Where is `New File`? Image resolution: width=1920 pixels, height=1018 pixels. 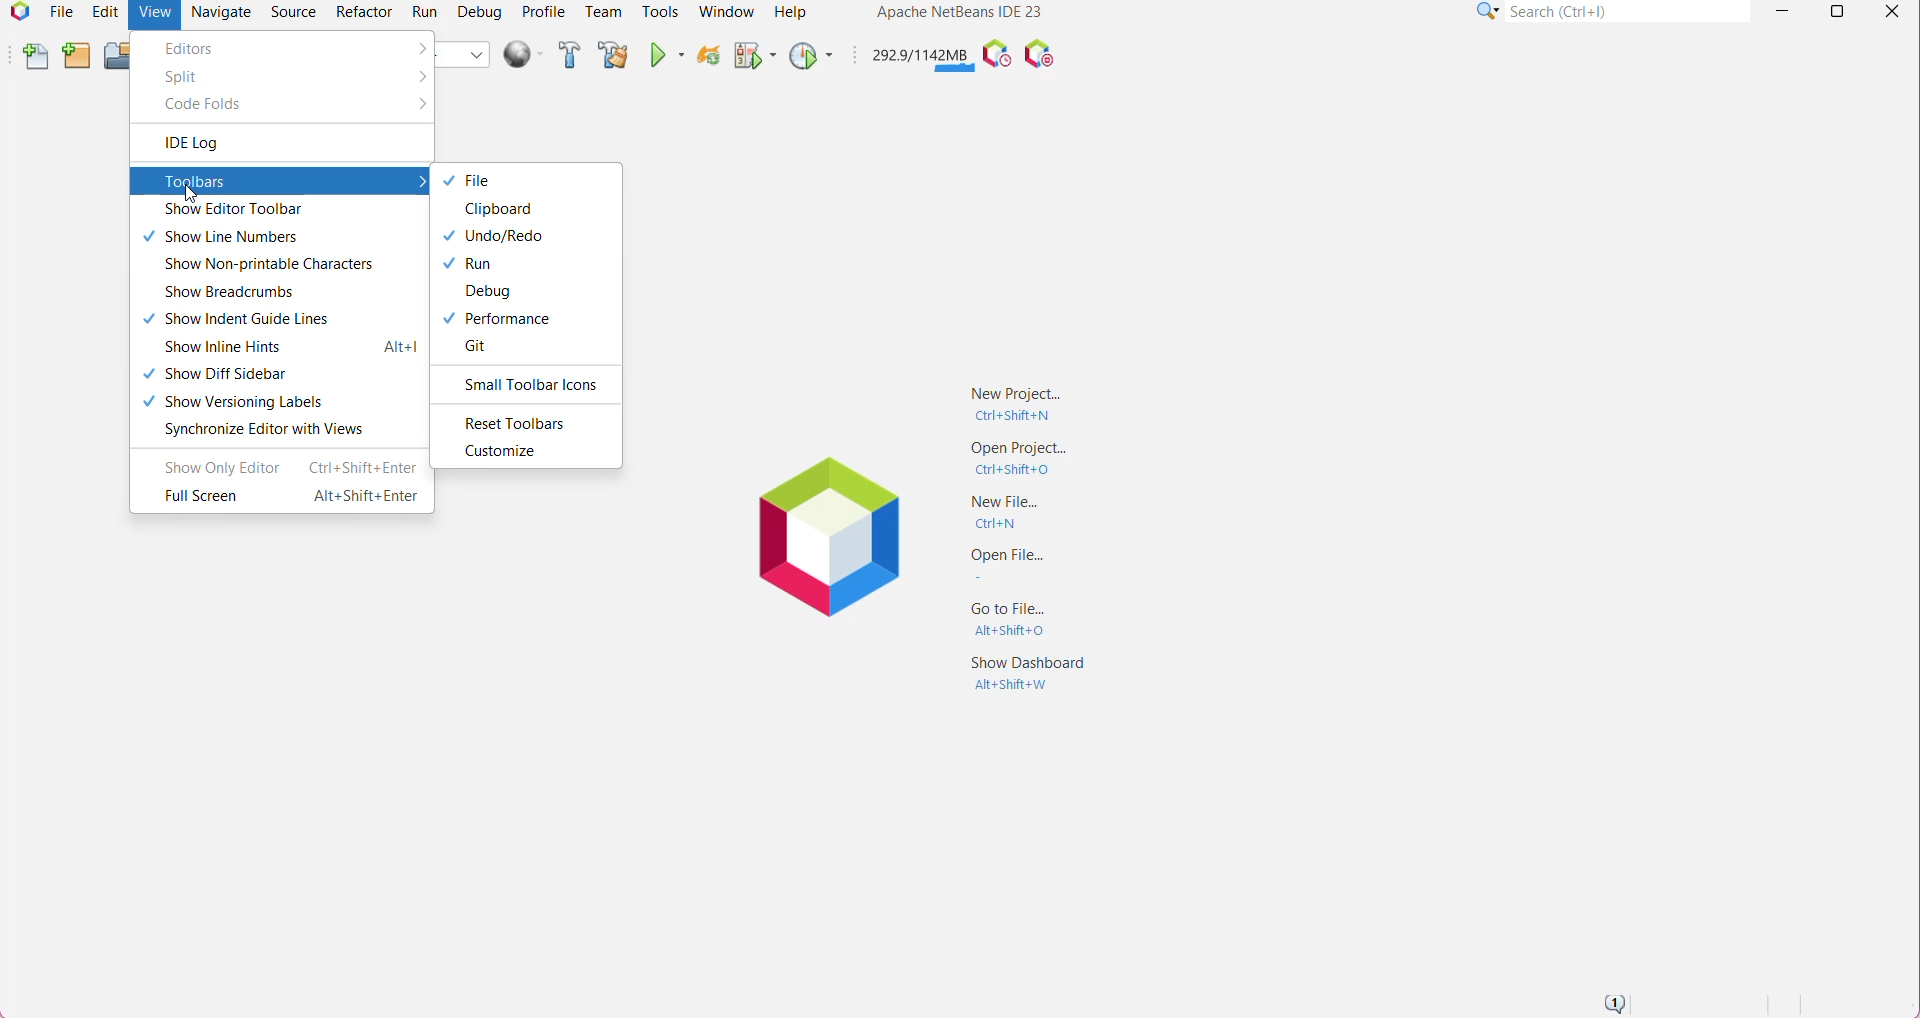 New File is located at coordinates (36, 56).